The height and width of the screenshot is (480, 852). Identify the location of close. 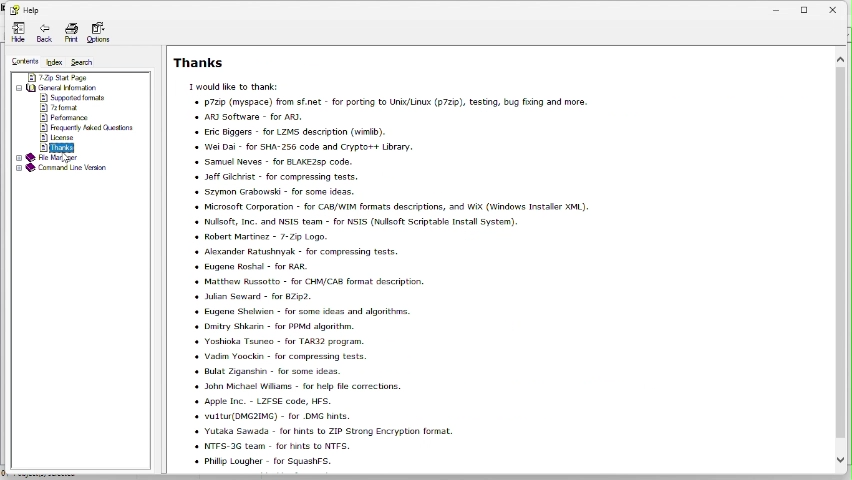
(838, 7).